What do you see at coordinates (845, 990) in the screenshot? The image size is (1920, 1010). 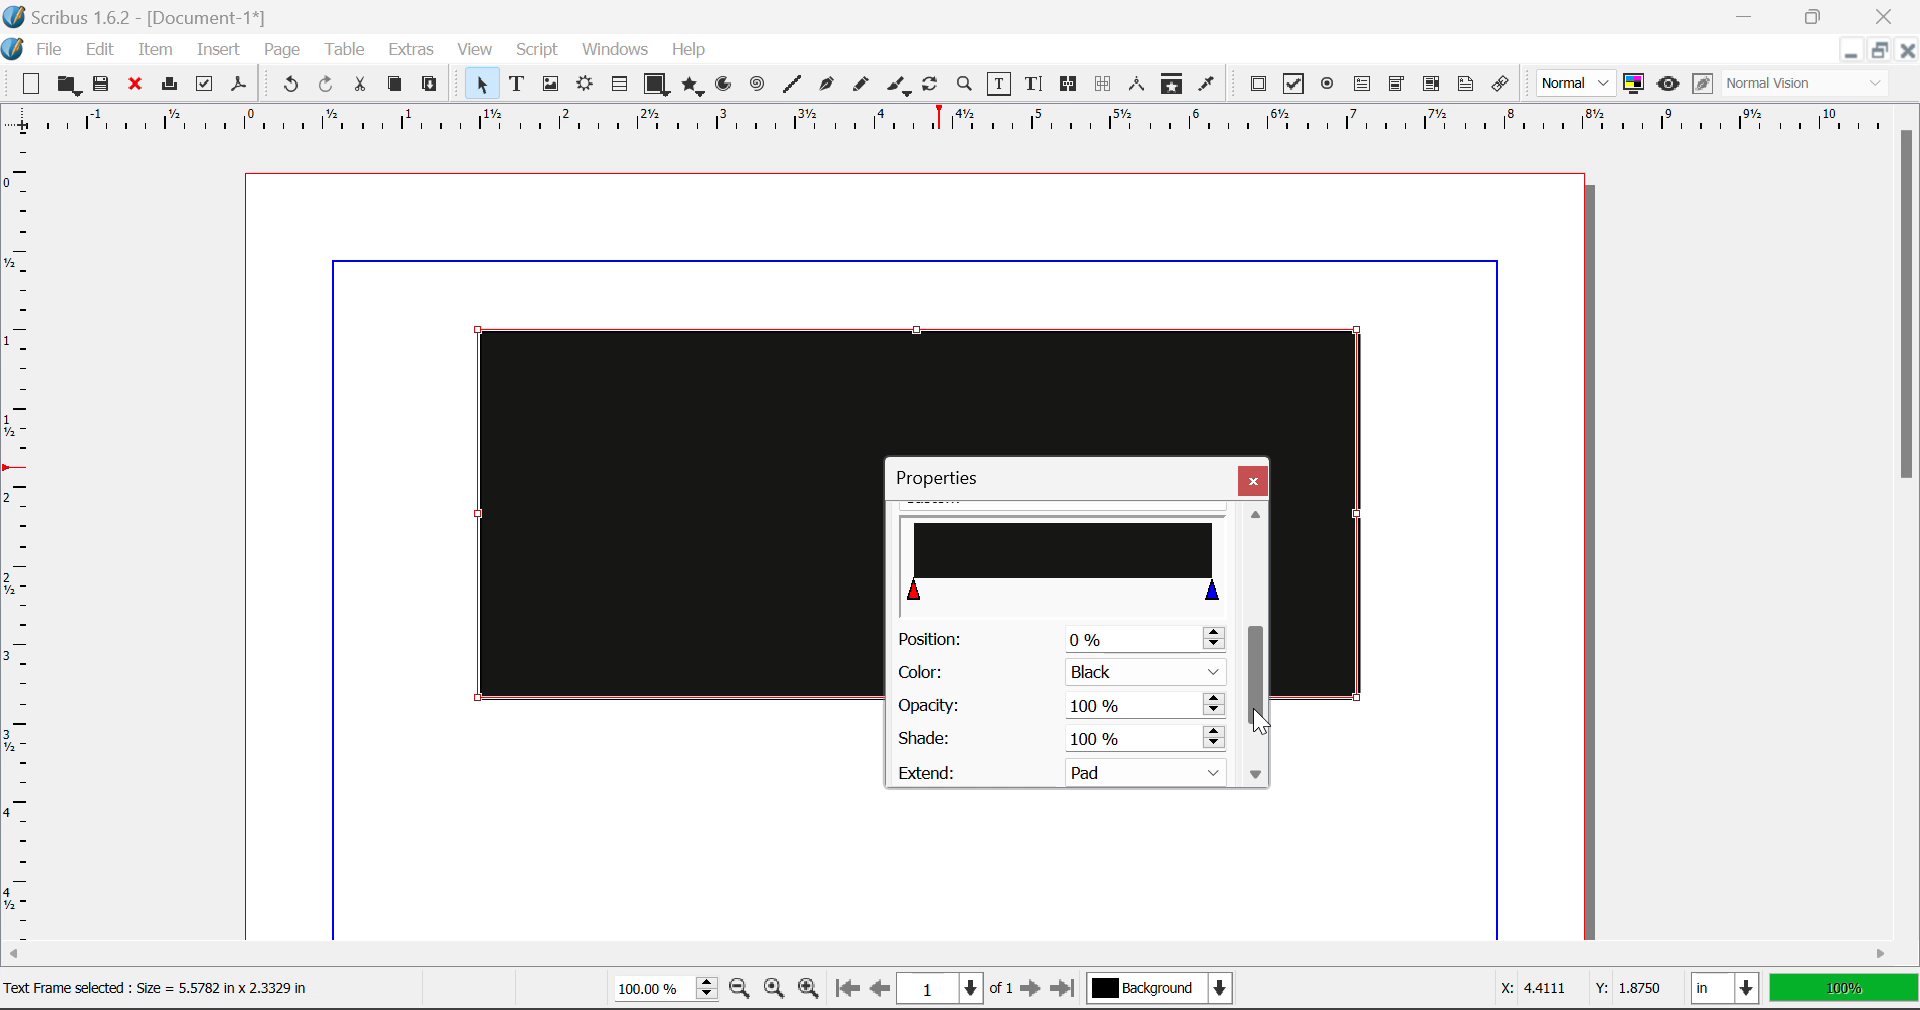 I see `First Page` at bounding box center [845, 990].